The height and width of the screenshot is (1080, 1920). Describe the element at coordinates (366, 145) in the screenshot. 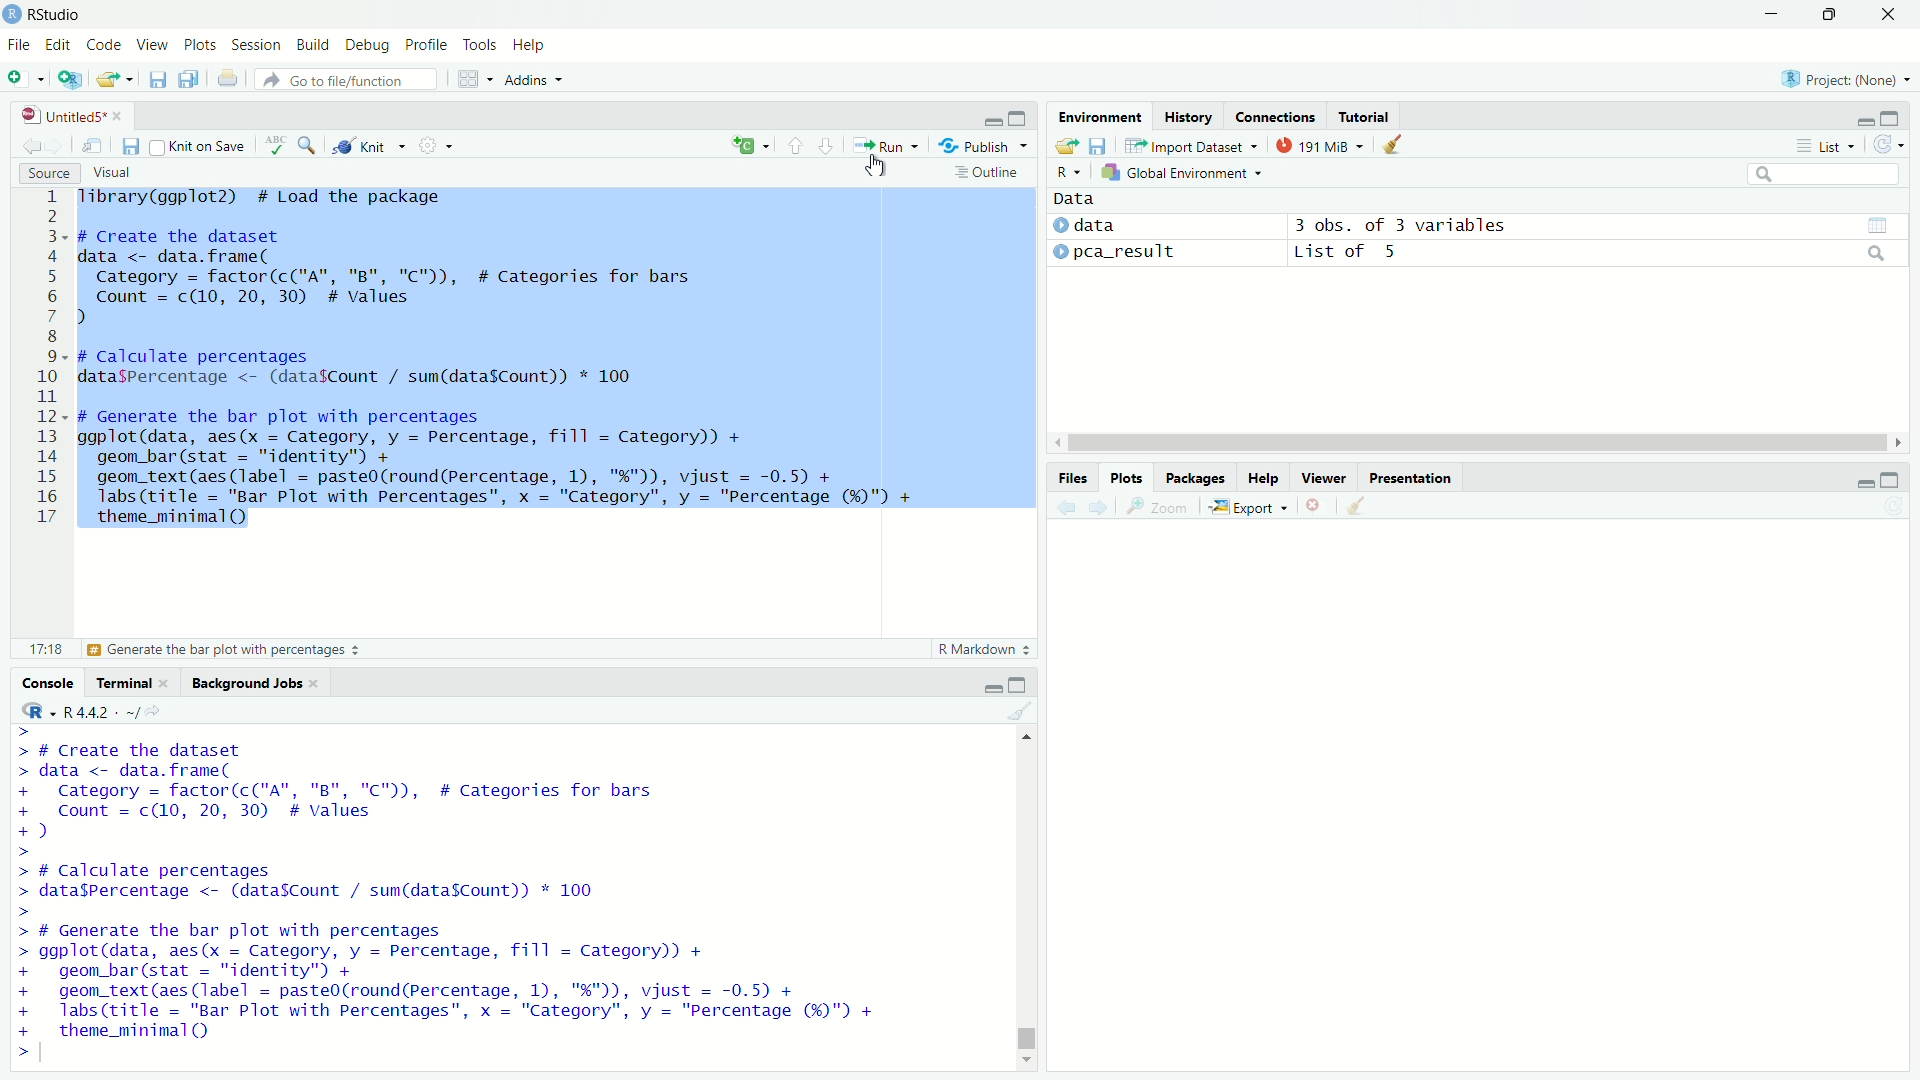

I see `knit` at that location.